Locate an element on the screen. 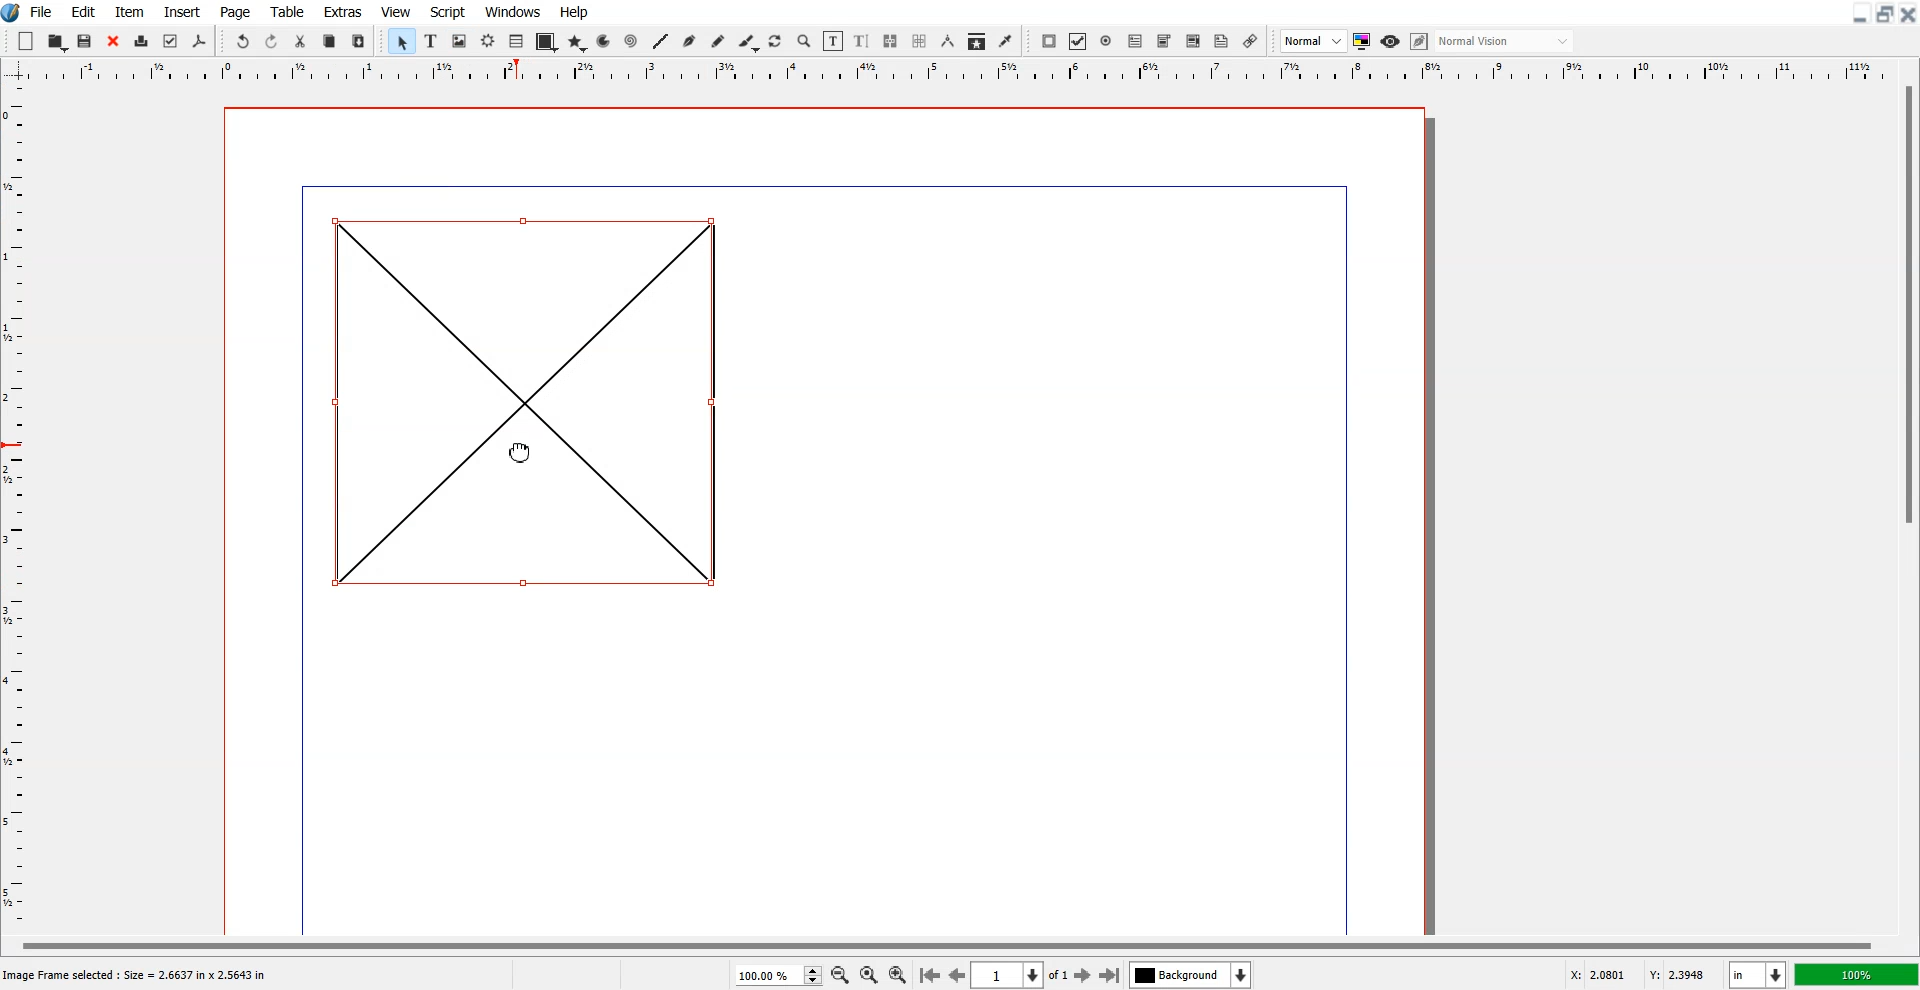 The width and height of the screenshot is (1920, 990). Cursor is located at coordinates (521, 451).